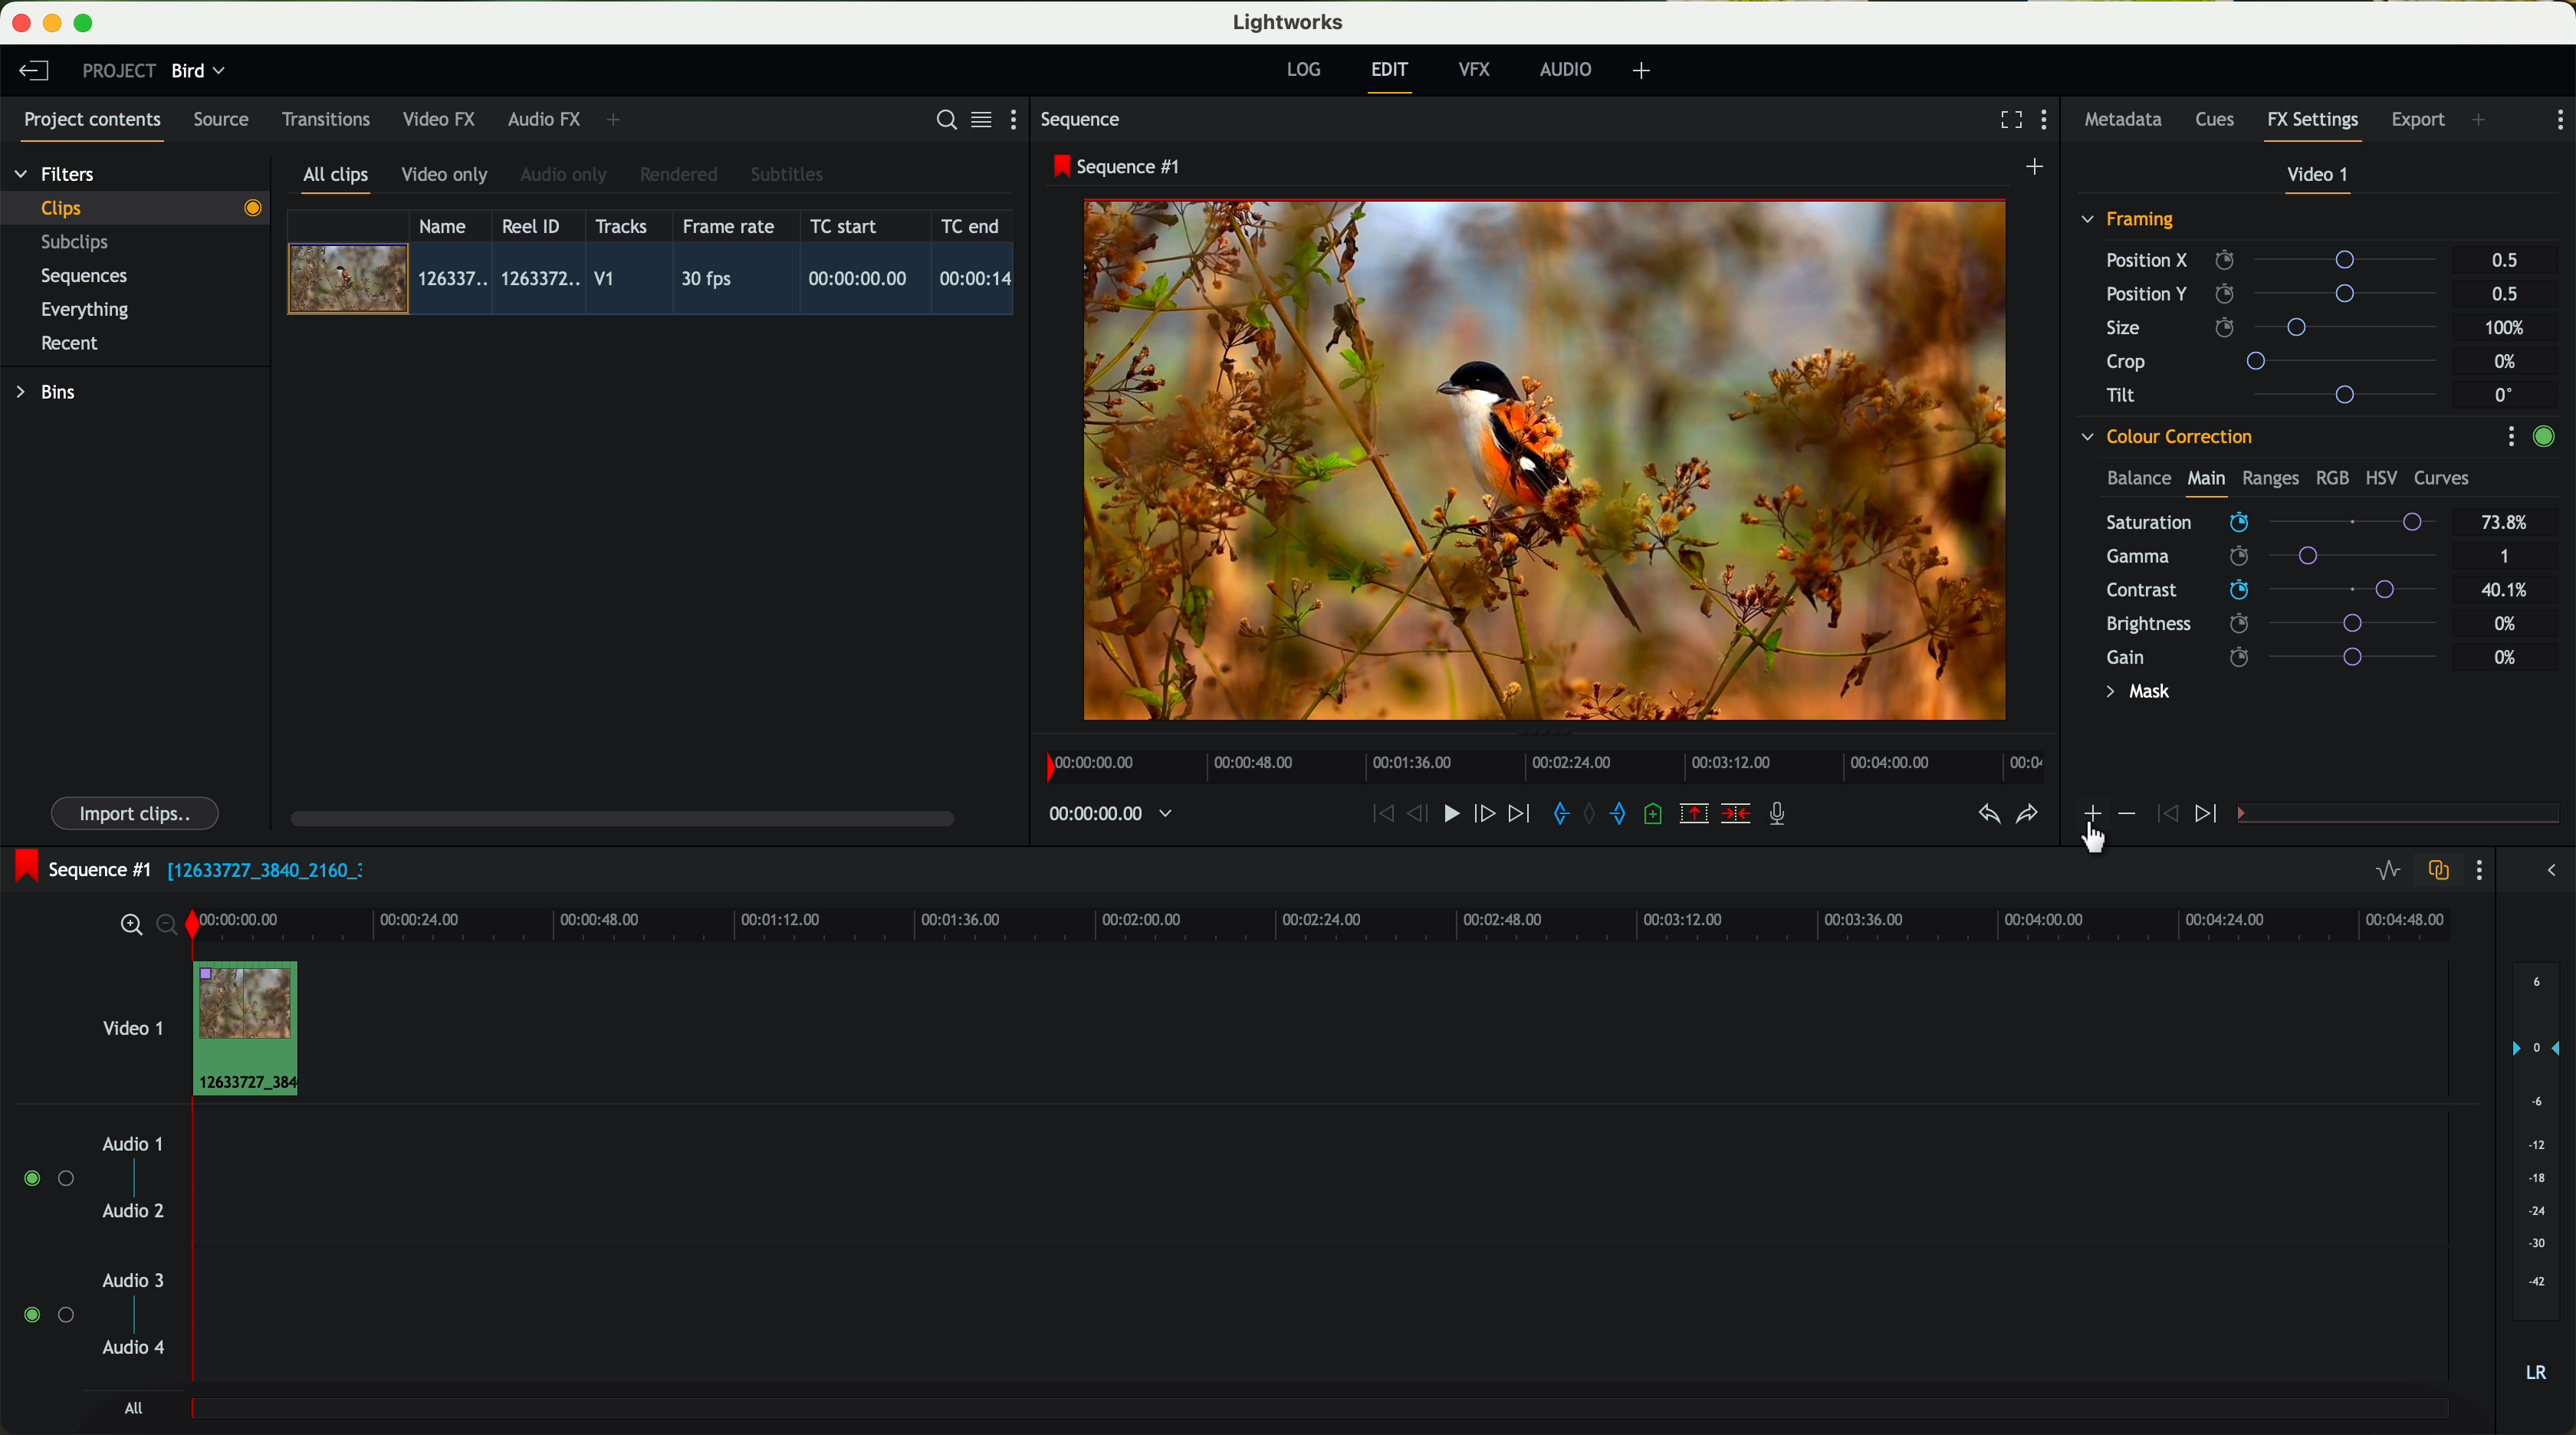  What do you see at coordinates (2434, 872) in the screenshot?
I see `toggle auto track sync` at bounding box center [2434, 872].